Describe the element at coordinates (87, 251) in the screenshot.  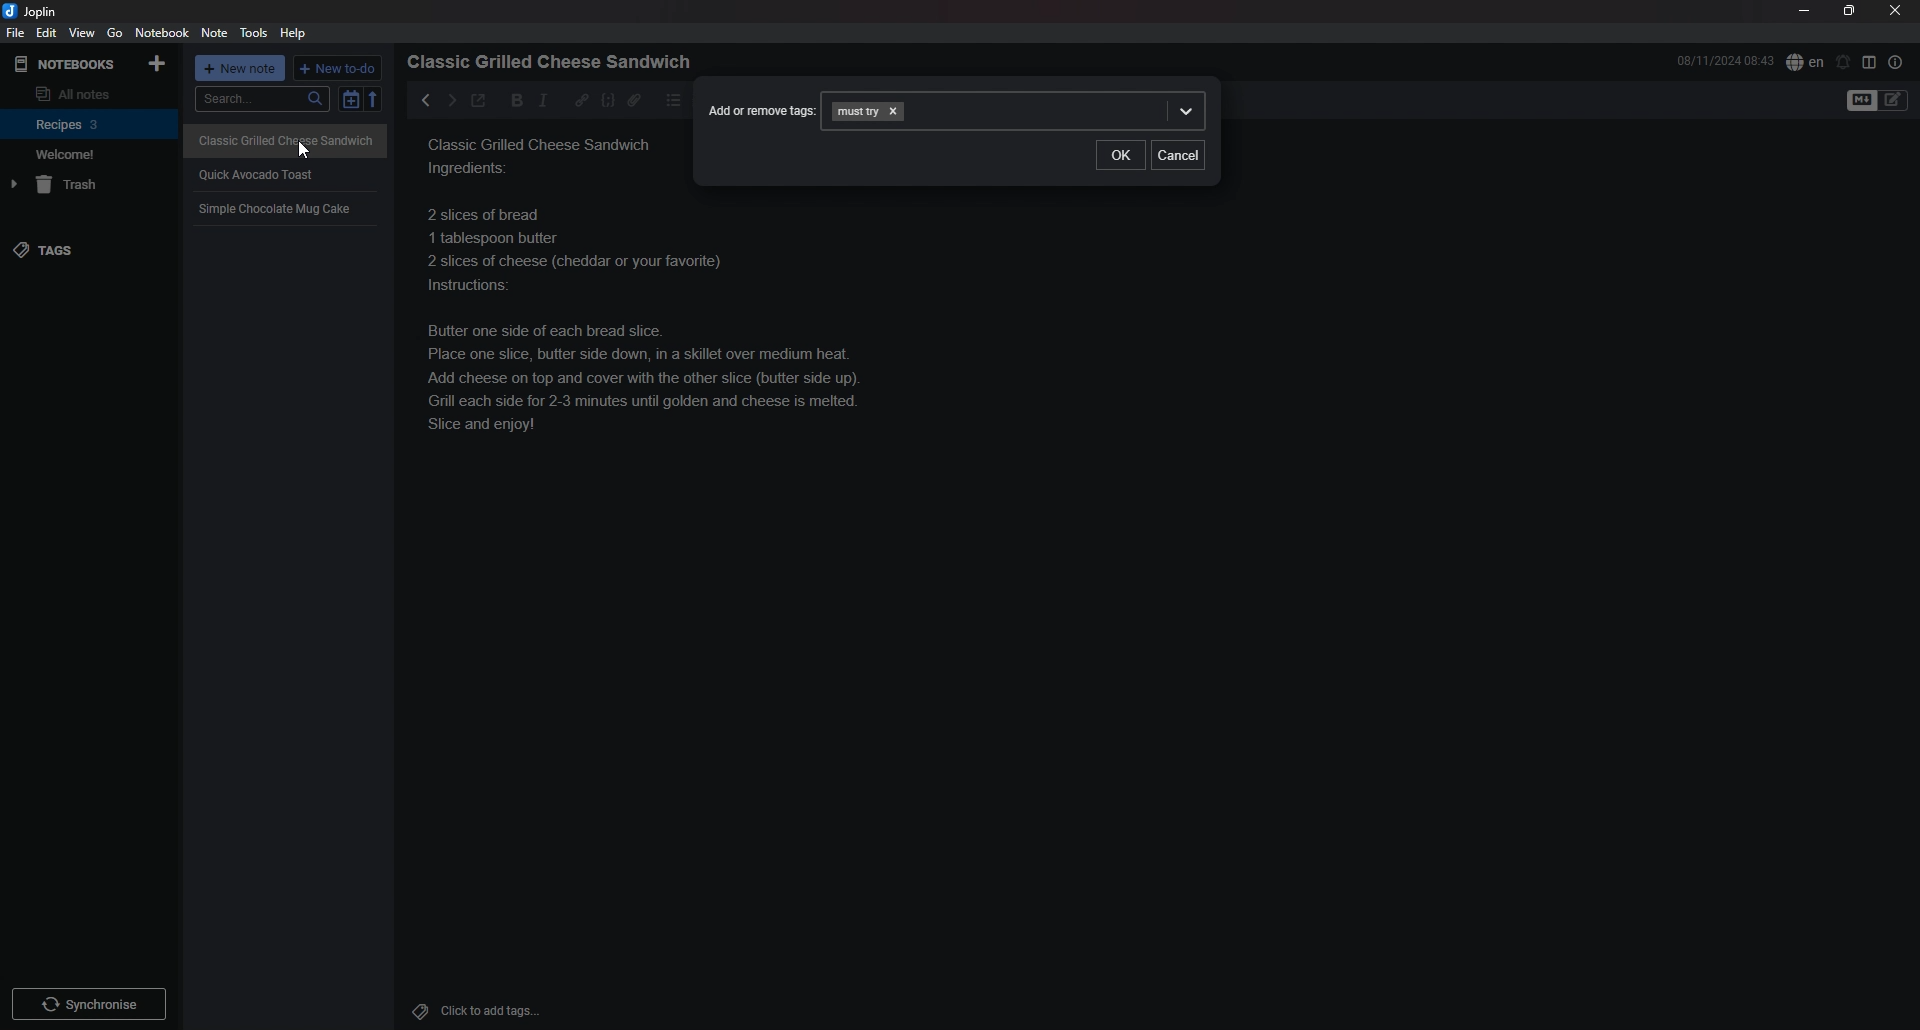
I see `tags` at that location.